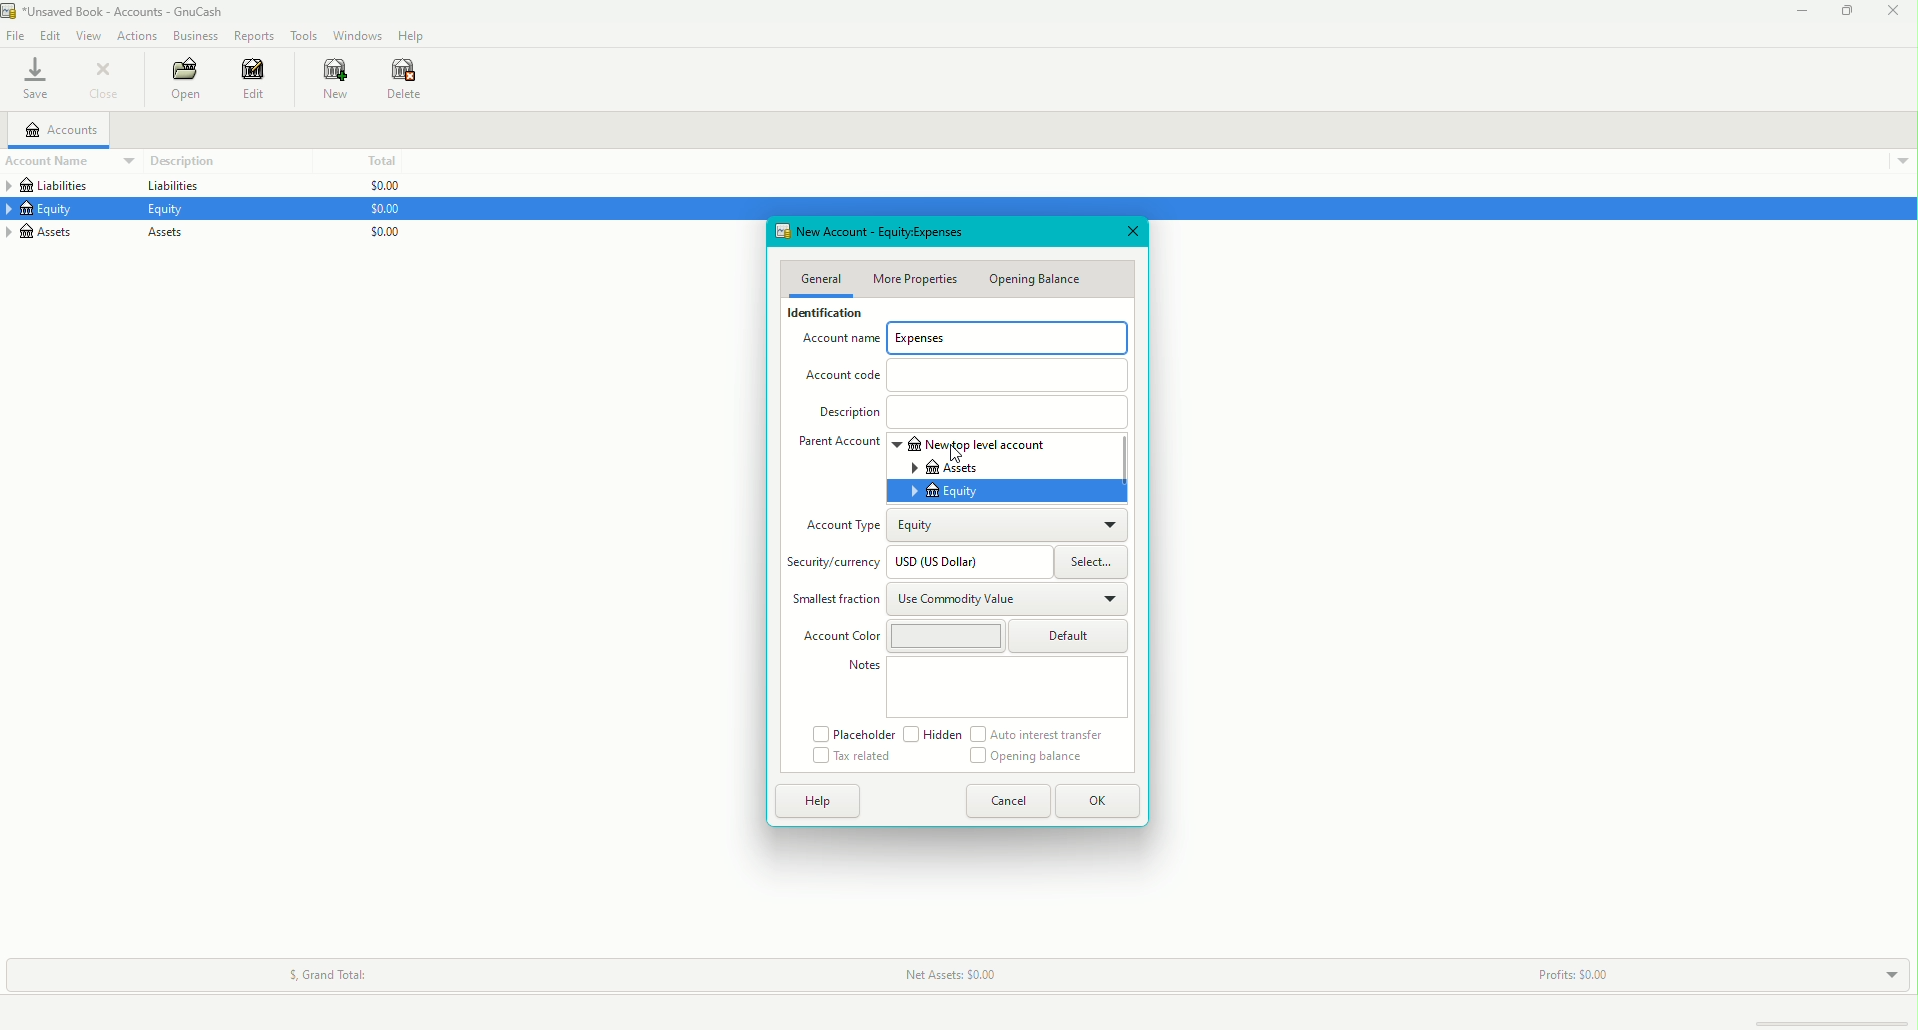 Image resolution: width=1918 pixels, height=1030 pixels. Describe the element at coordinates (1846, 15) in the screenshot. I see `Restore` at that location.